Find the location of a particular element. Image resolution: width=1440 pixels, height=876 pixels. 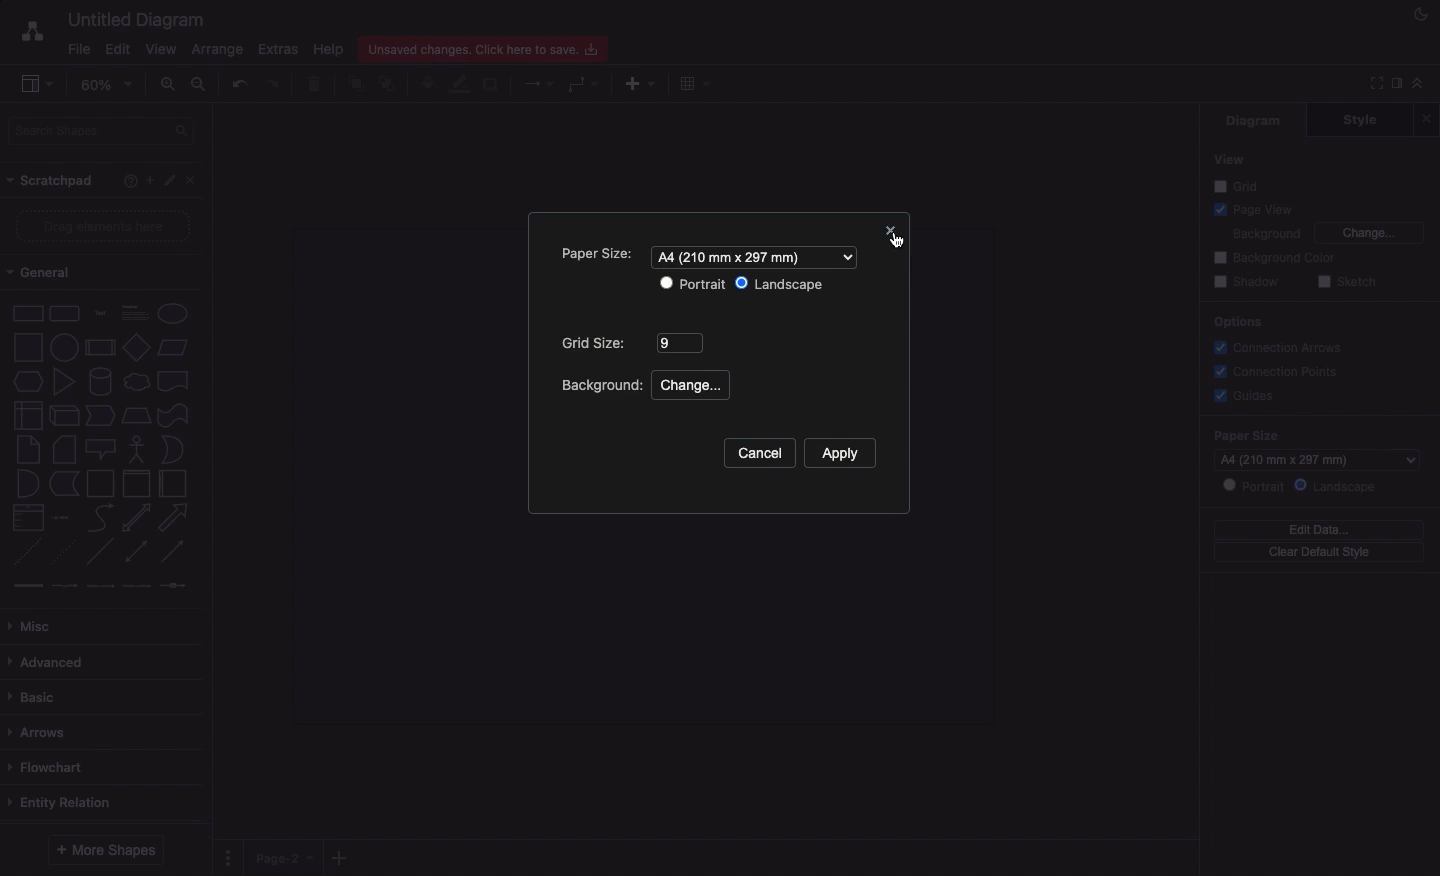

A4 (210 mm x 297 mm) is located at coordinates (759, 255).